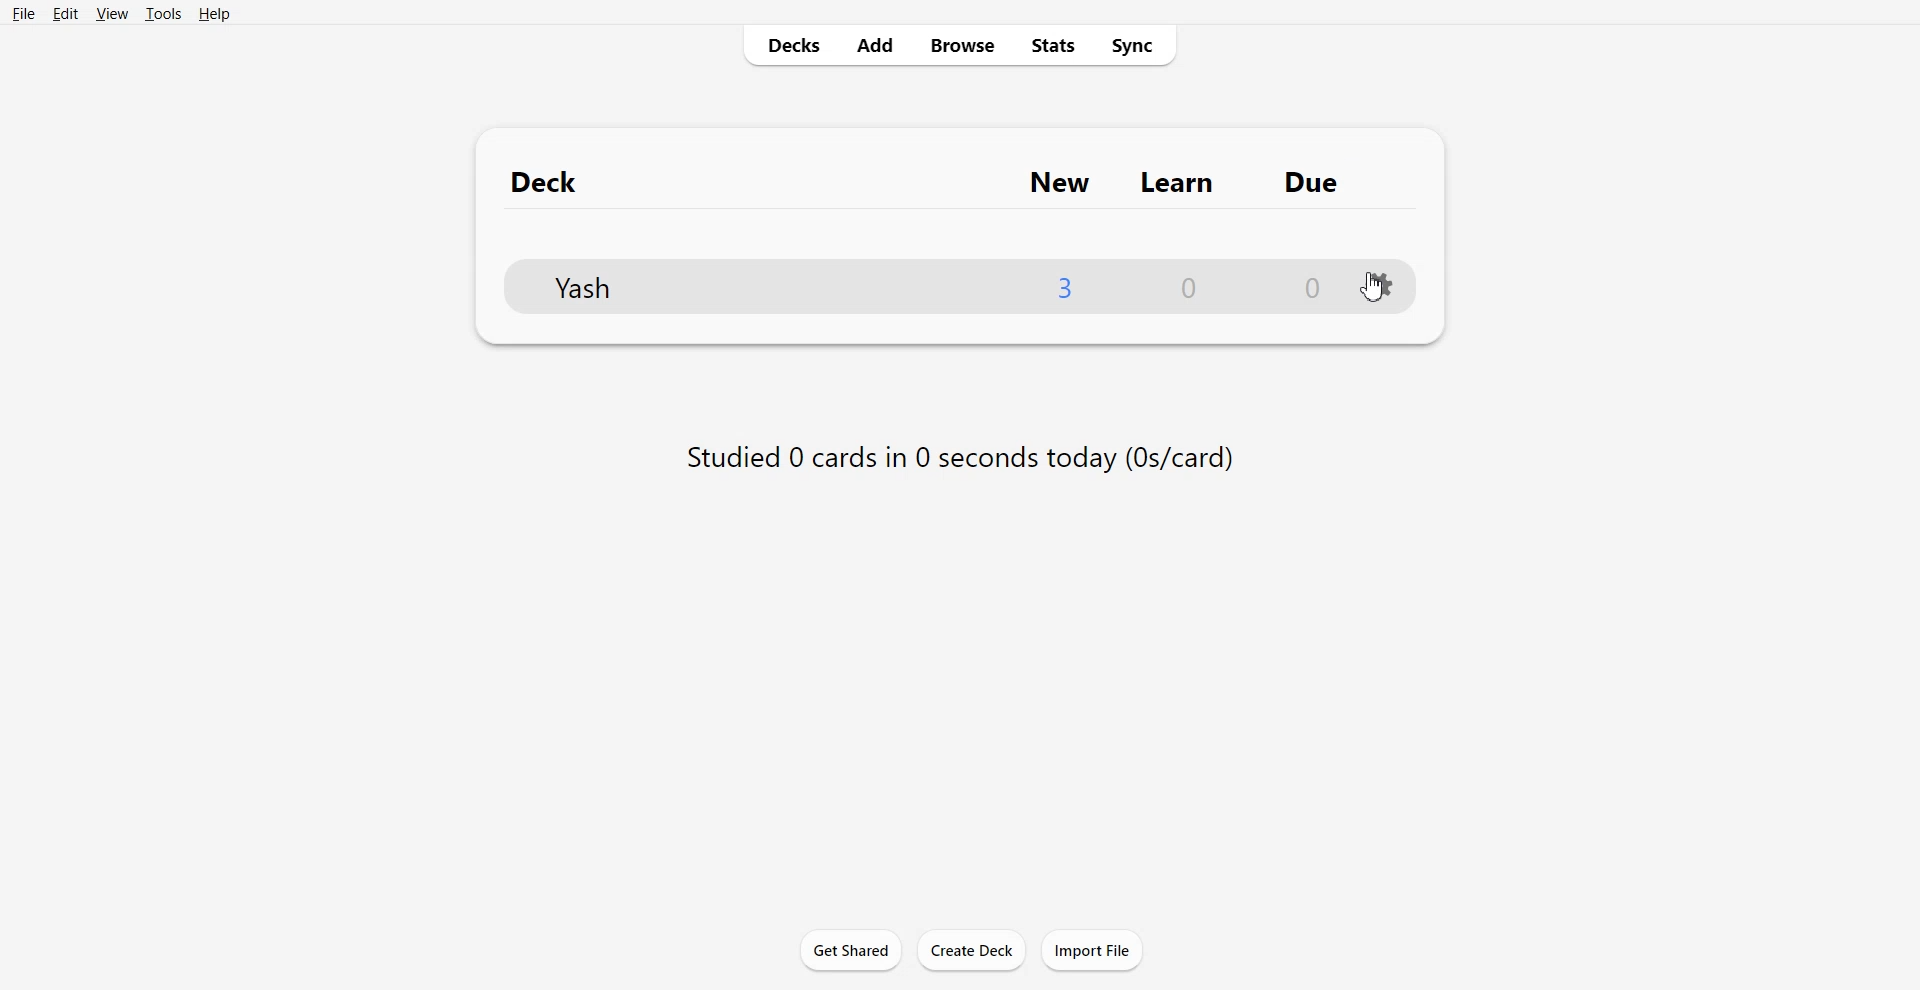  Describe the element at coordinates (24, 13) in the screenshot. I see `File` at that location.